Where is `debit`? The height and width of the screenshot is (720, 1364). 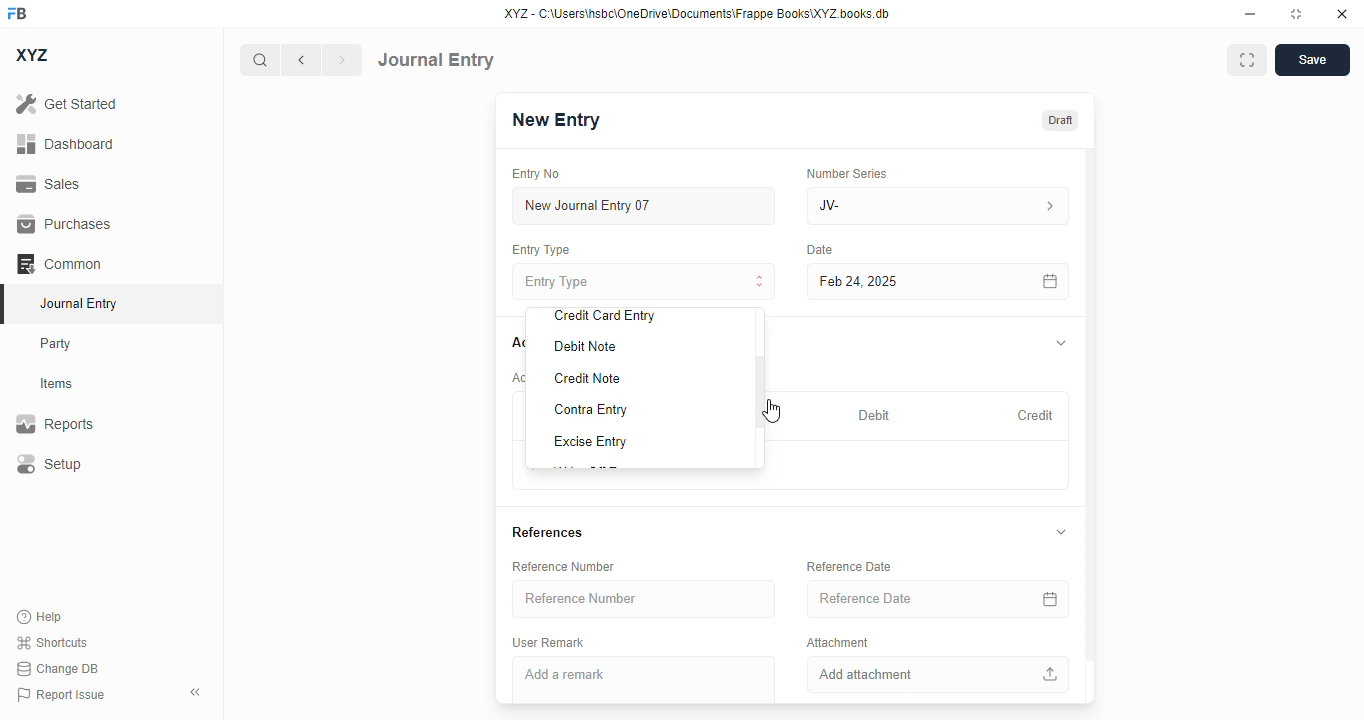 debit is located at coordinates (875, 415).